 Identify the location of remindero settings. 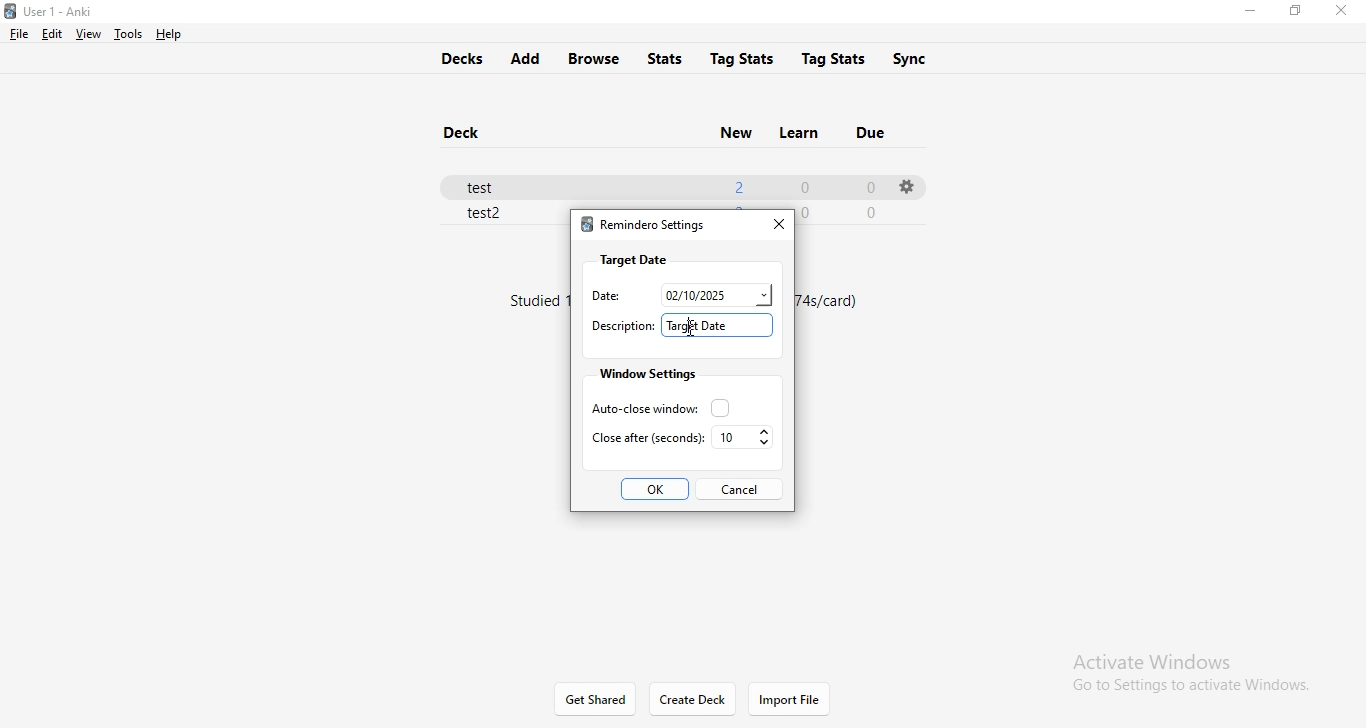
(642, 227).